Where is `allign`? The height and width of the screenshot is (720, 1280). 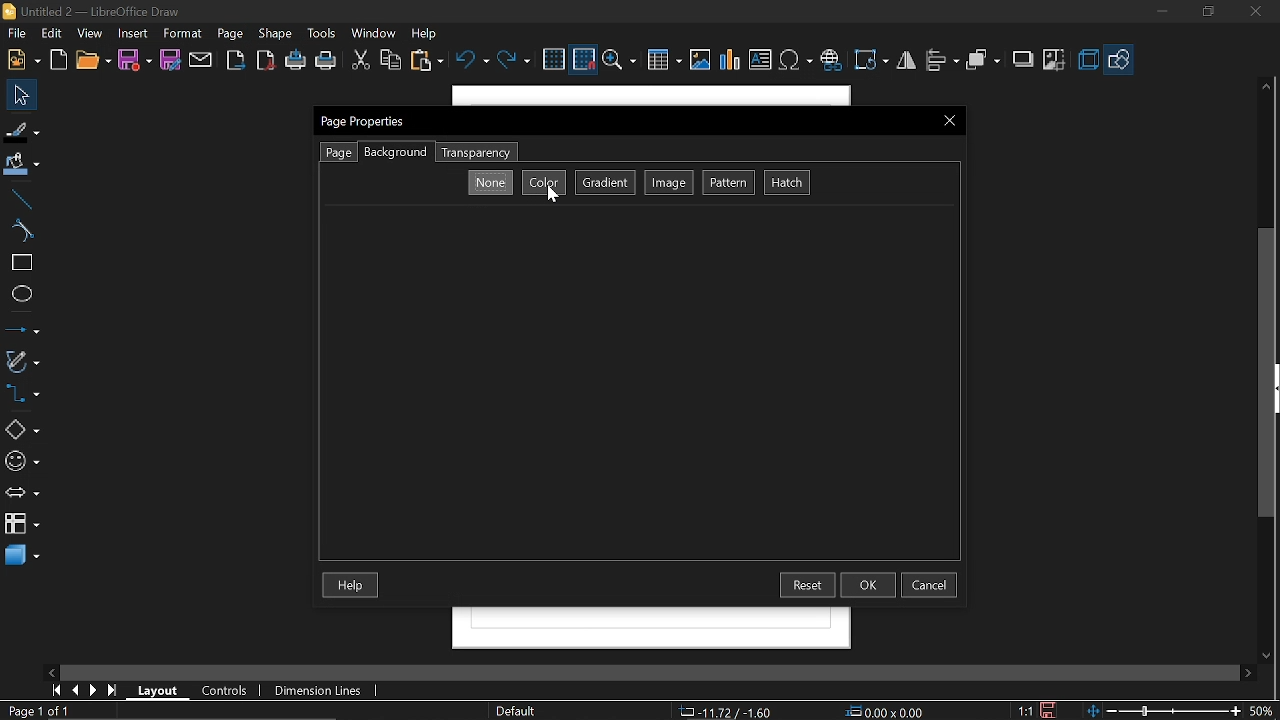 allign is located at coordinates (942, 62).